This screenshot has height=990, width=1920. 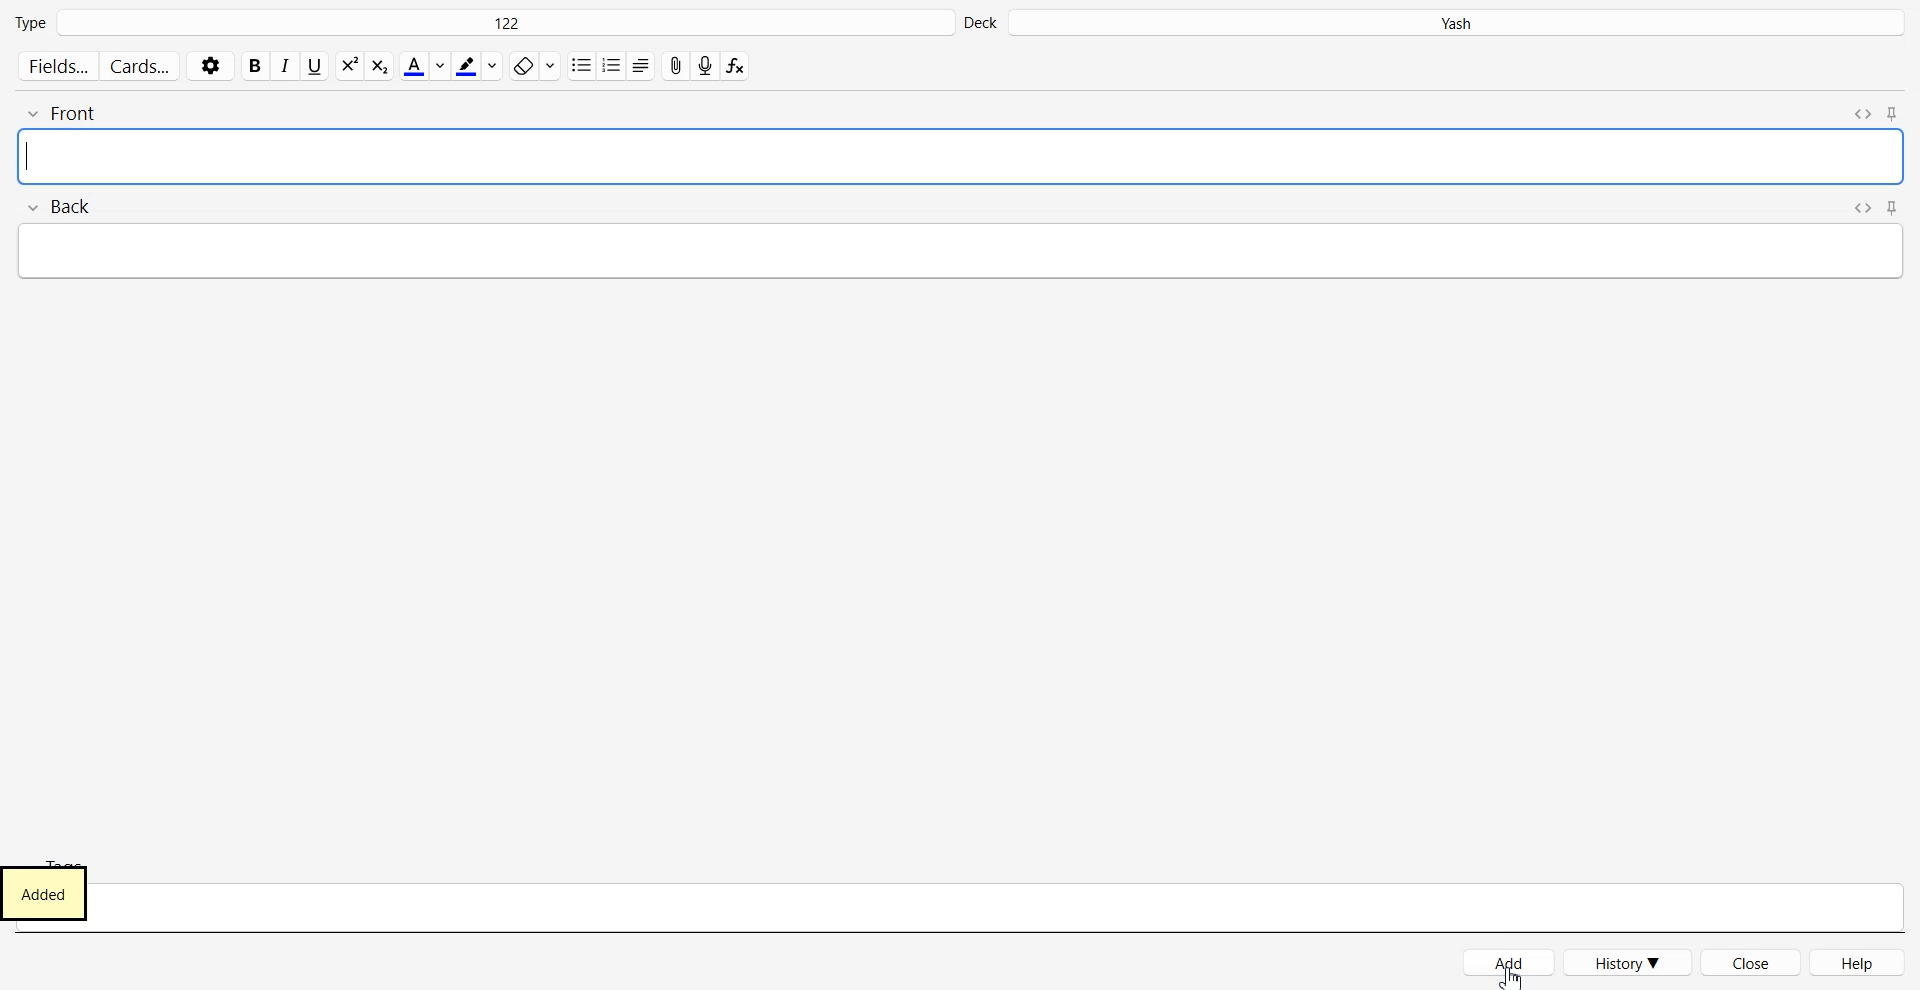 What do you see at coordinates (640, 65) in the screenshot?
I see `Alignment` at bounding box center [640, 65].